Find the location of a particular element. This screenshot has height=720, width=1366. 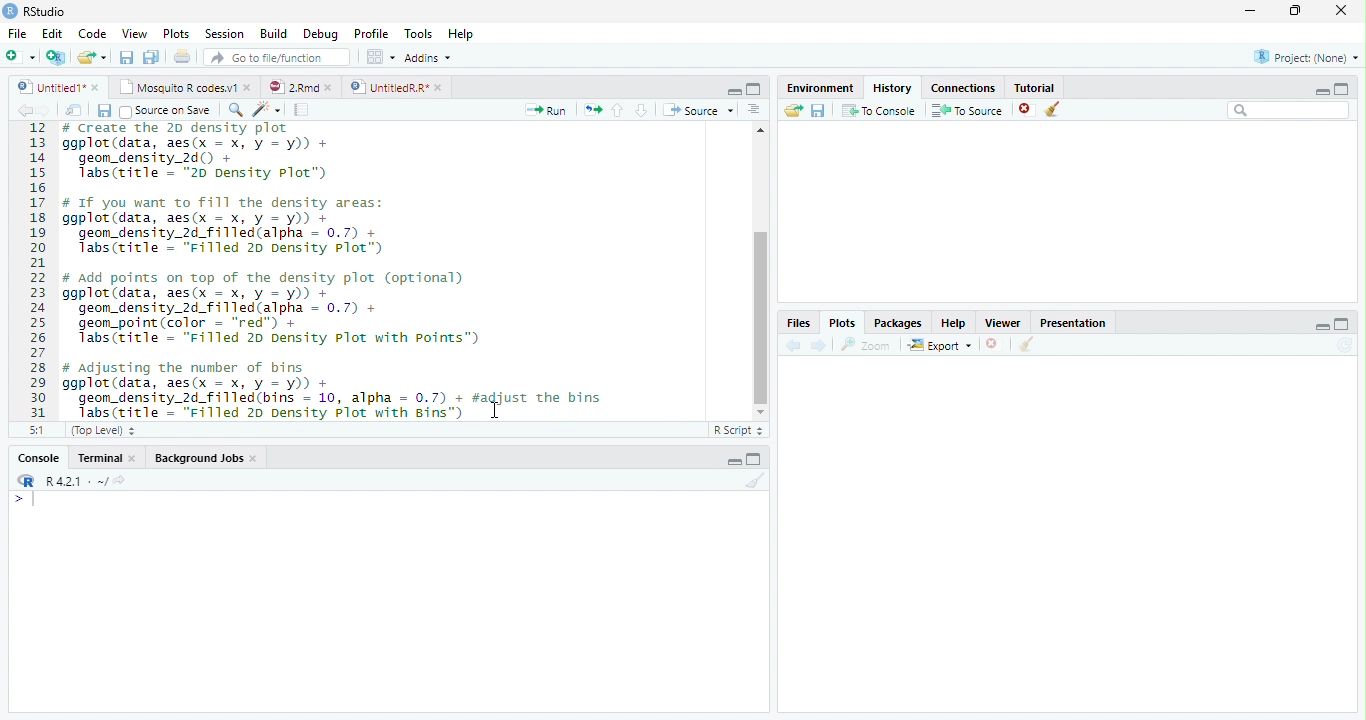

up is located at coordinates (618, 110).